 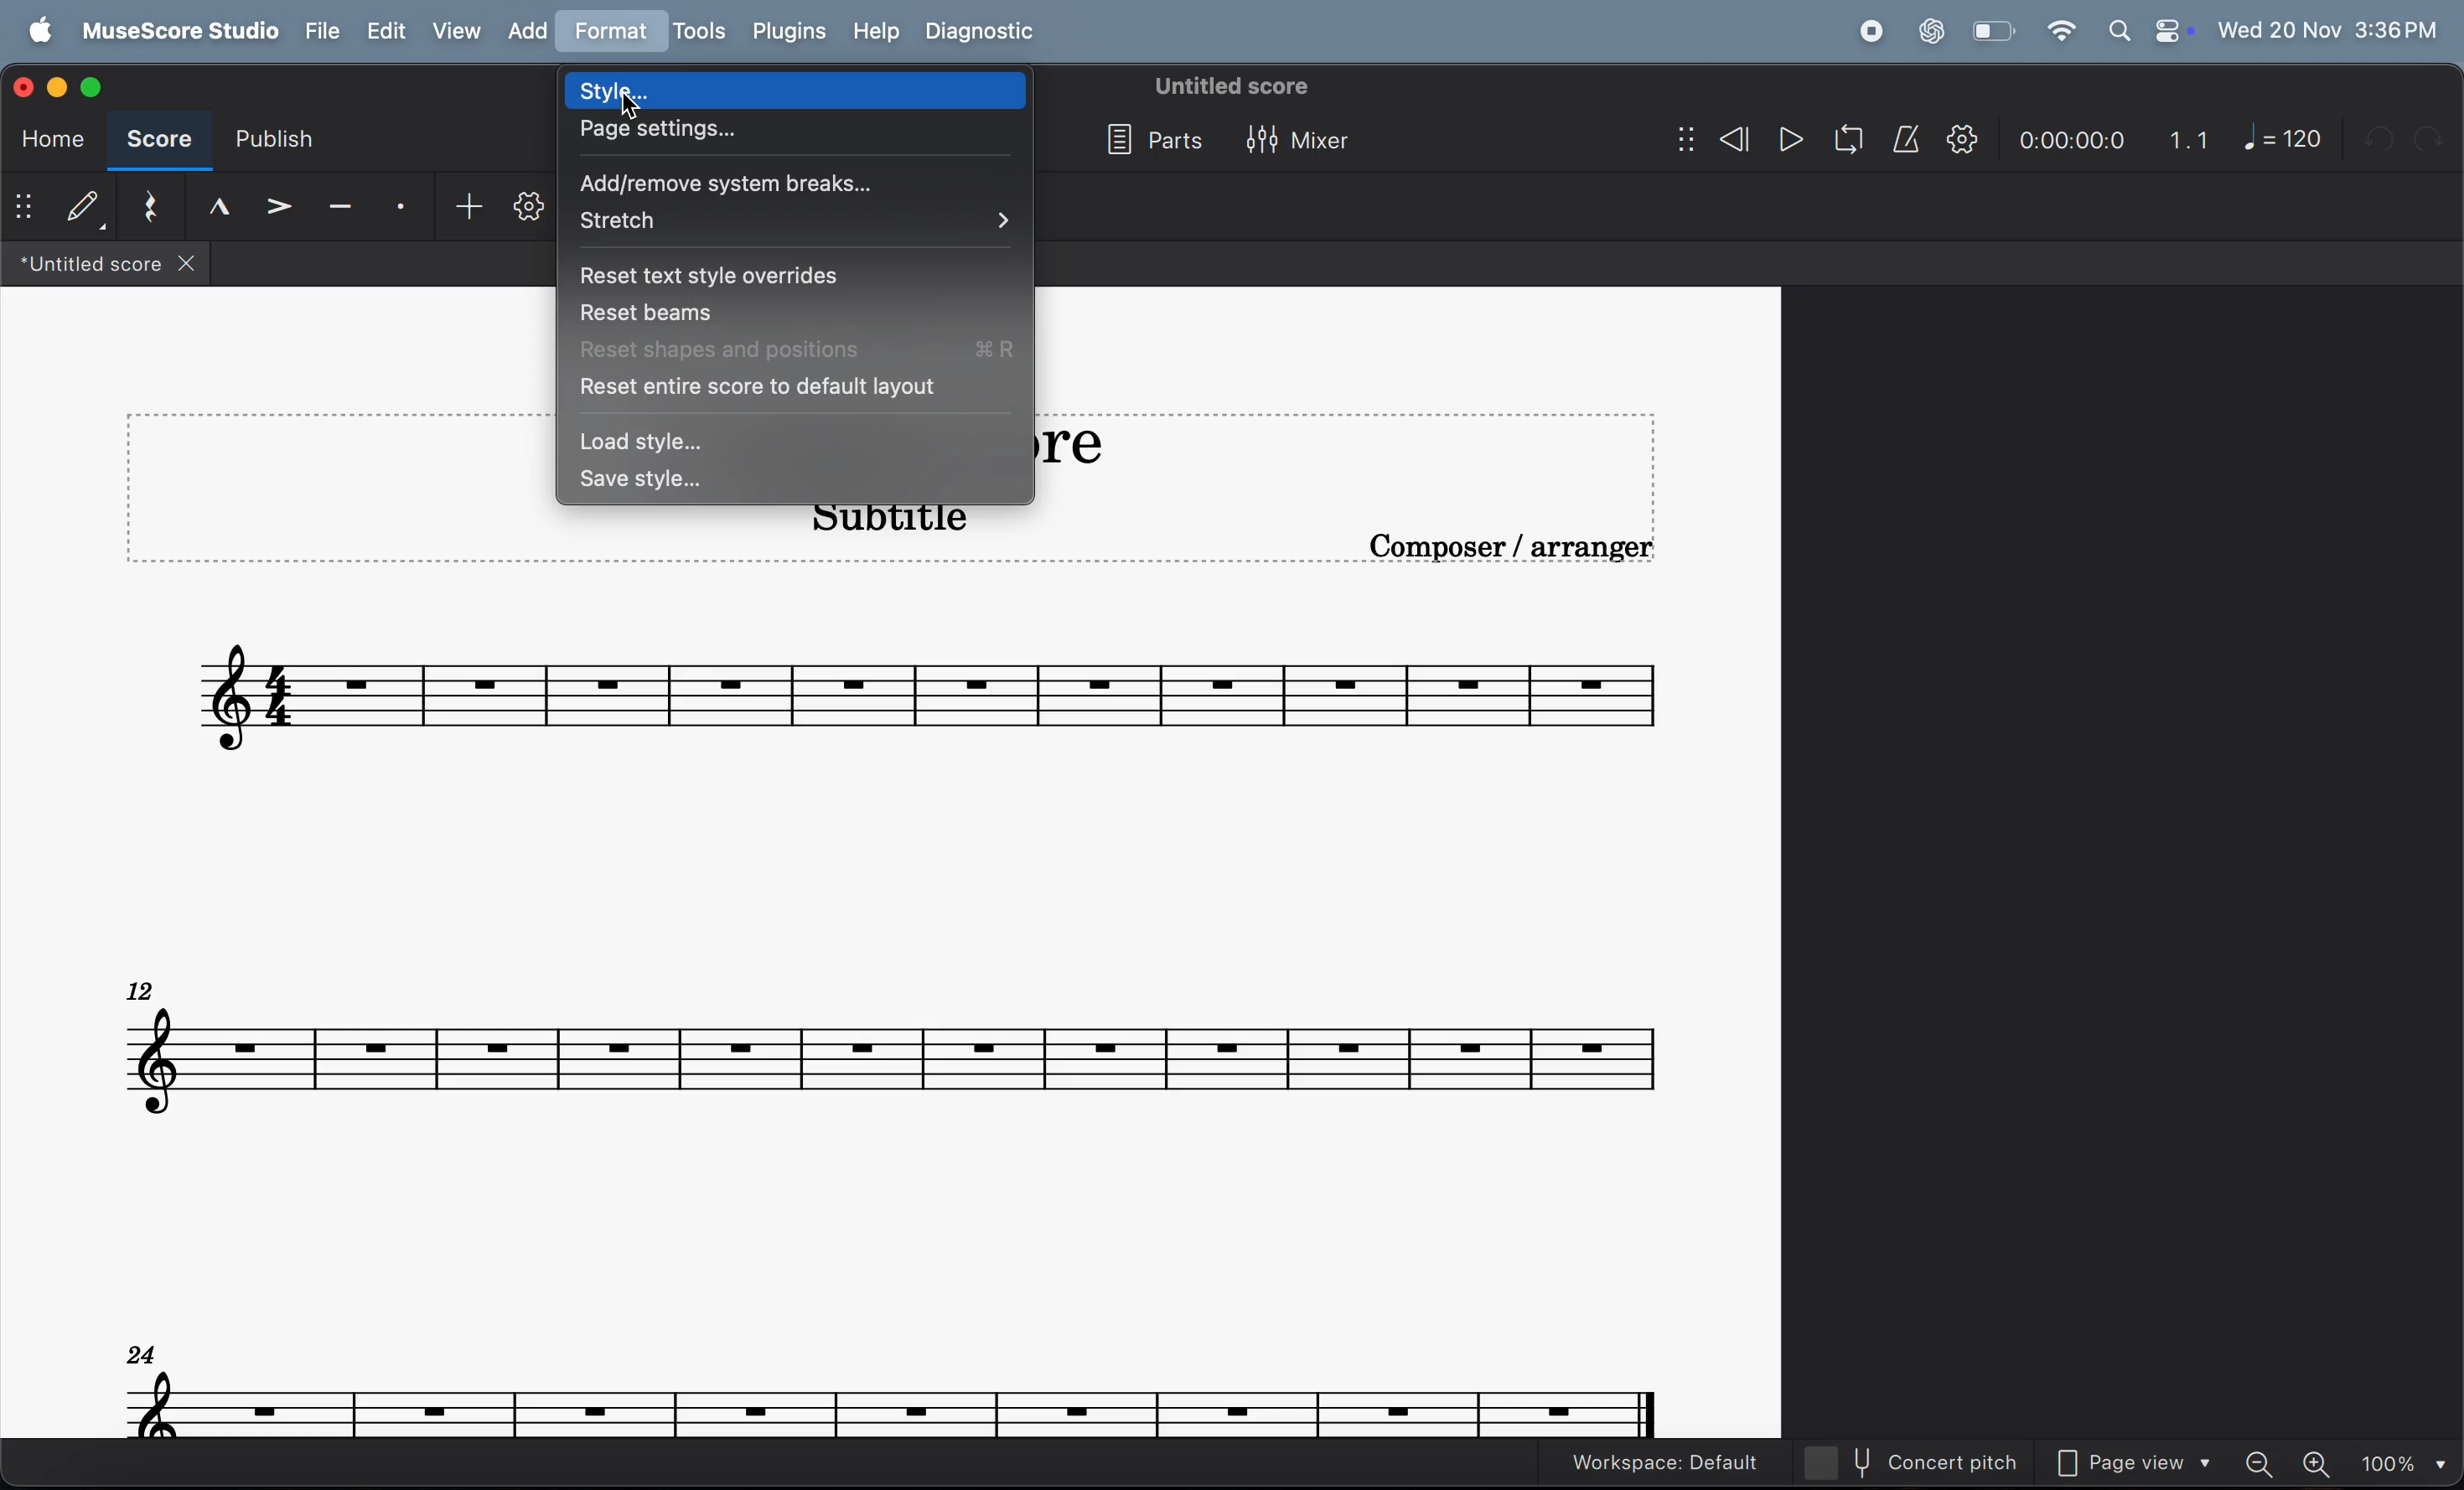 I want to click on add, so click(x=461, y=208).